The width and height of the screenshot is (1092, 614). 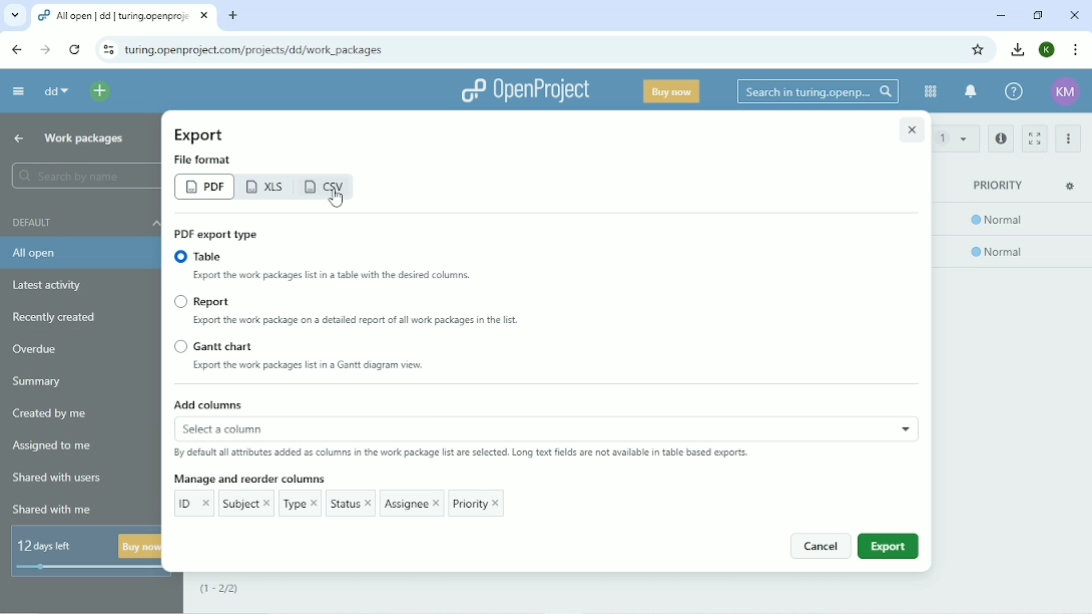 I want to click on Latest activity, so click(x=53, y=285).